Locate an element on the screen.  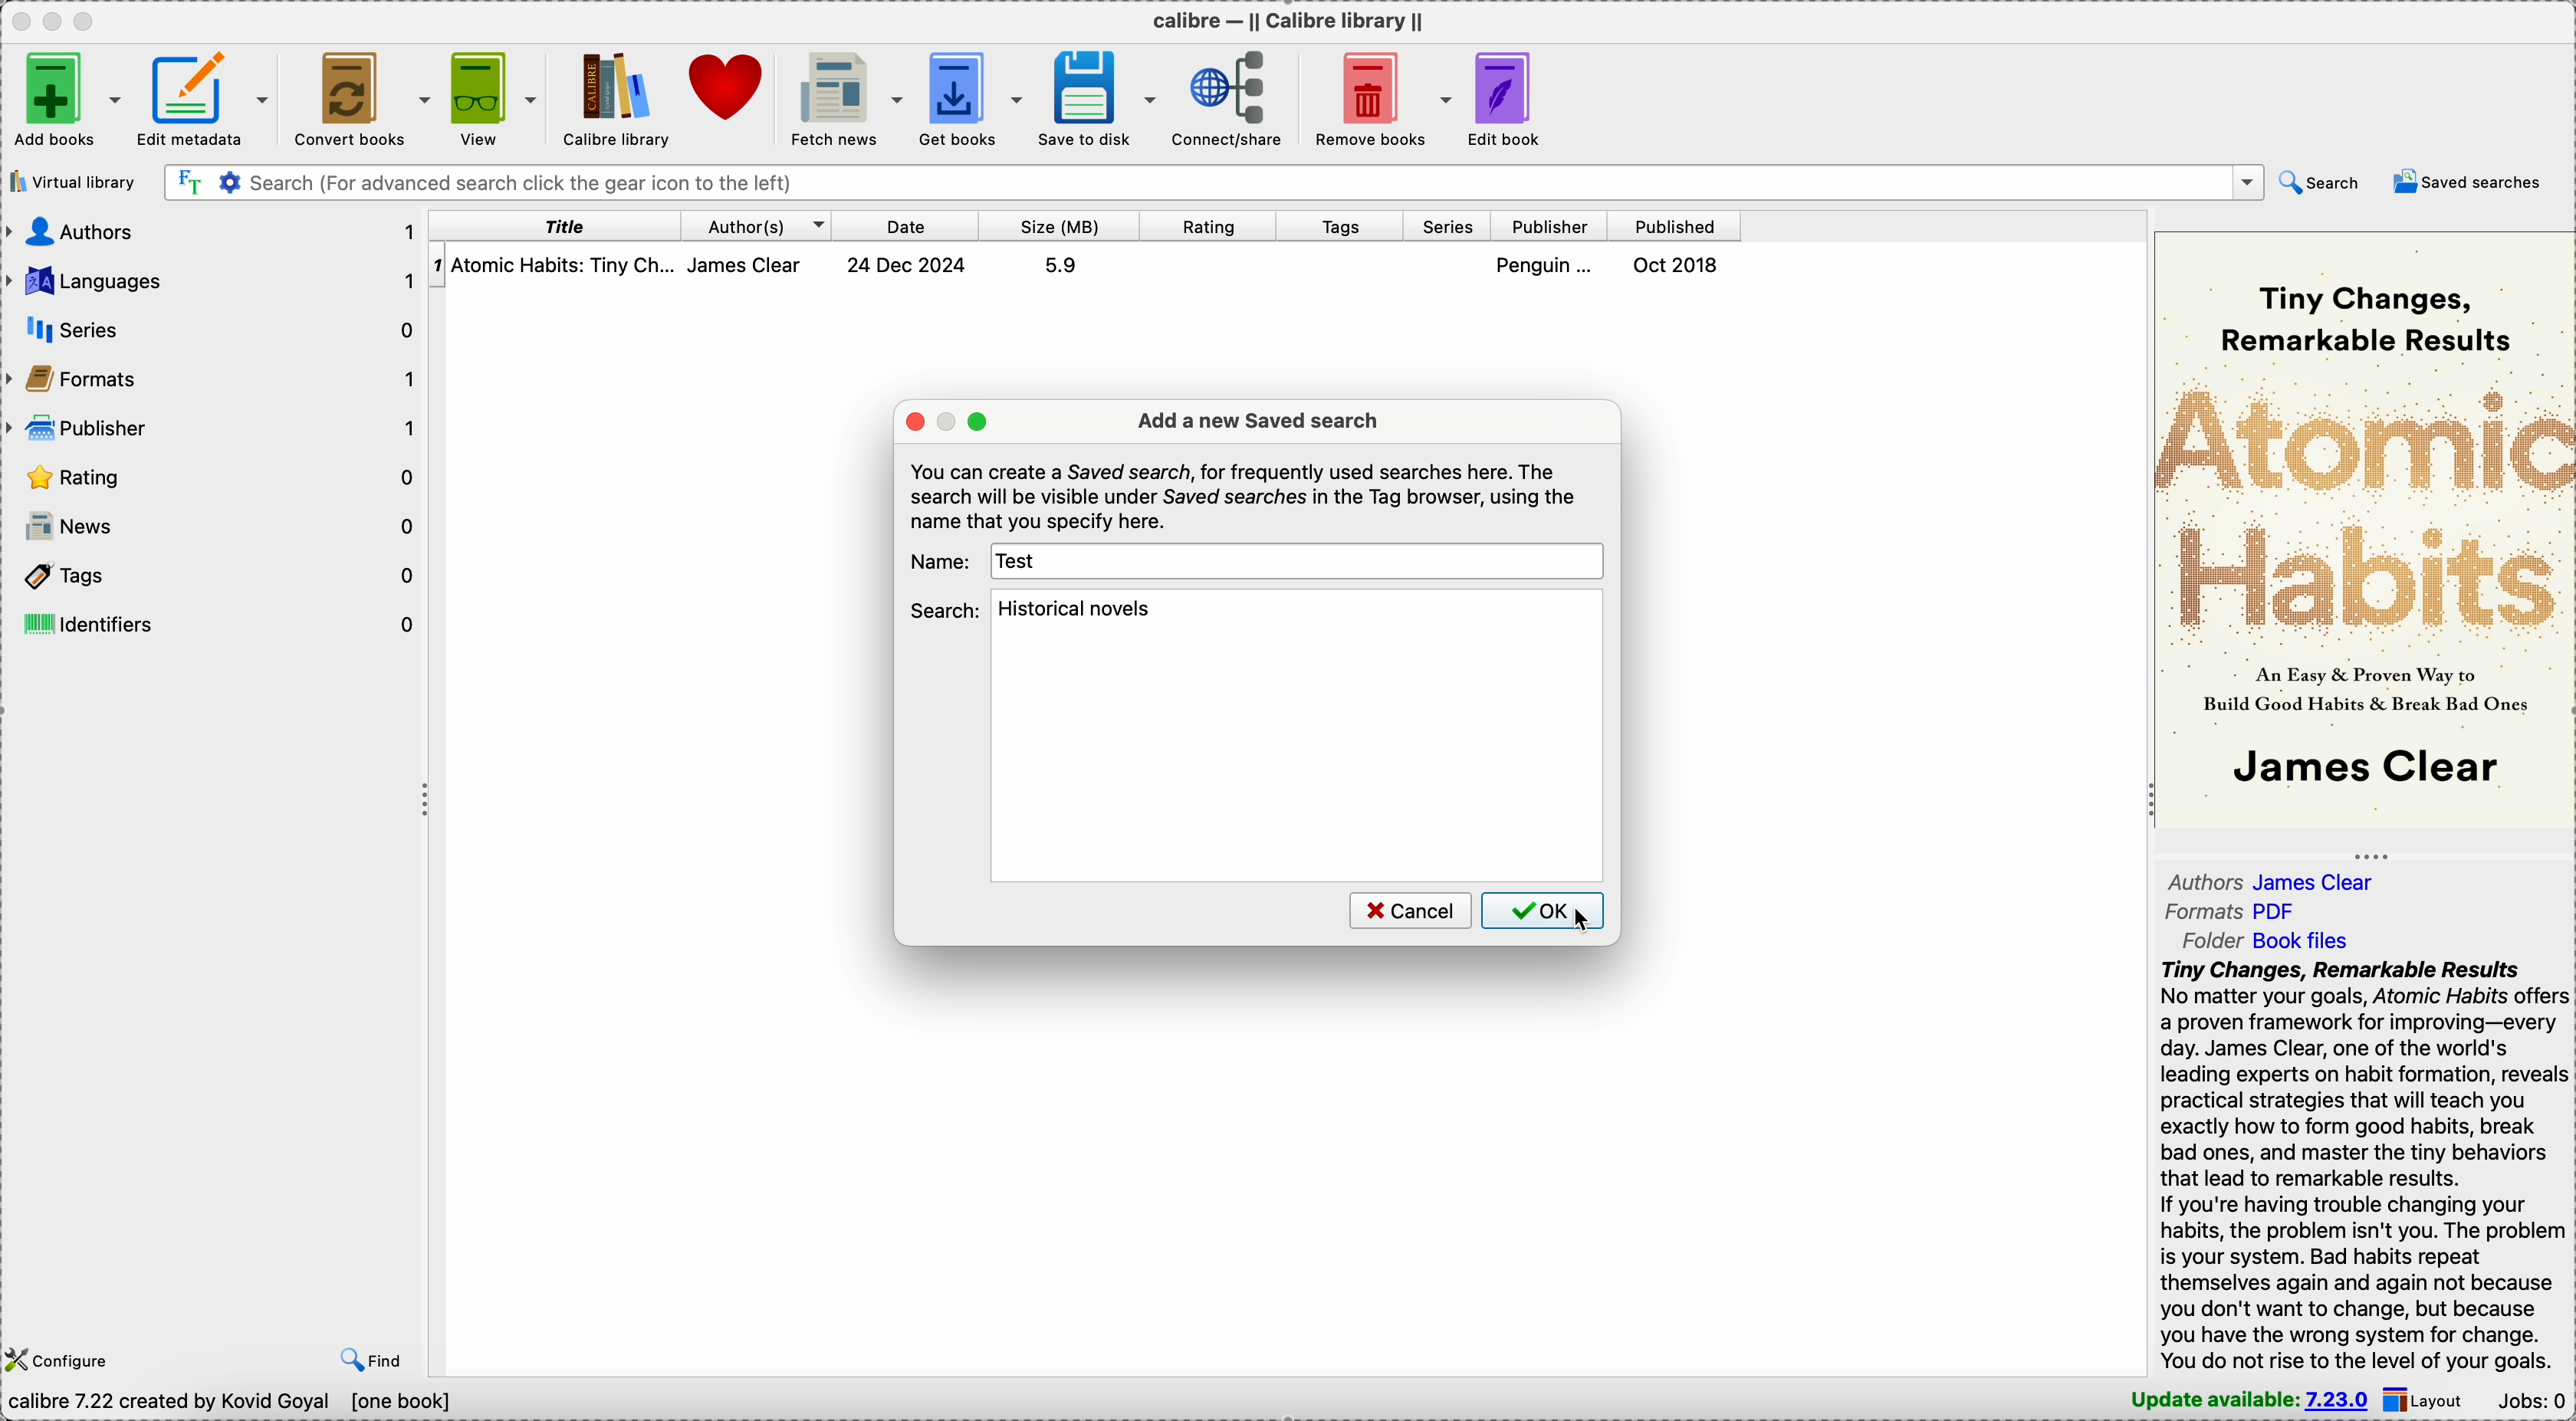
24 Dec 2024 is located at coordinates (907, 265).